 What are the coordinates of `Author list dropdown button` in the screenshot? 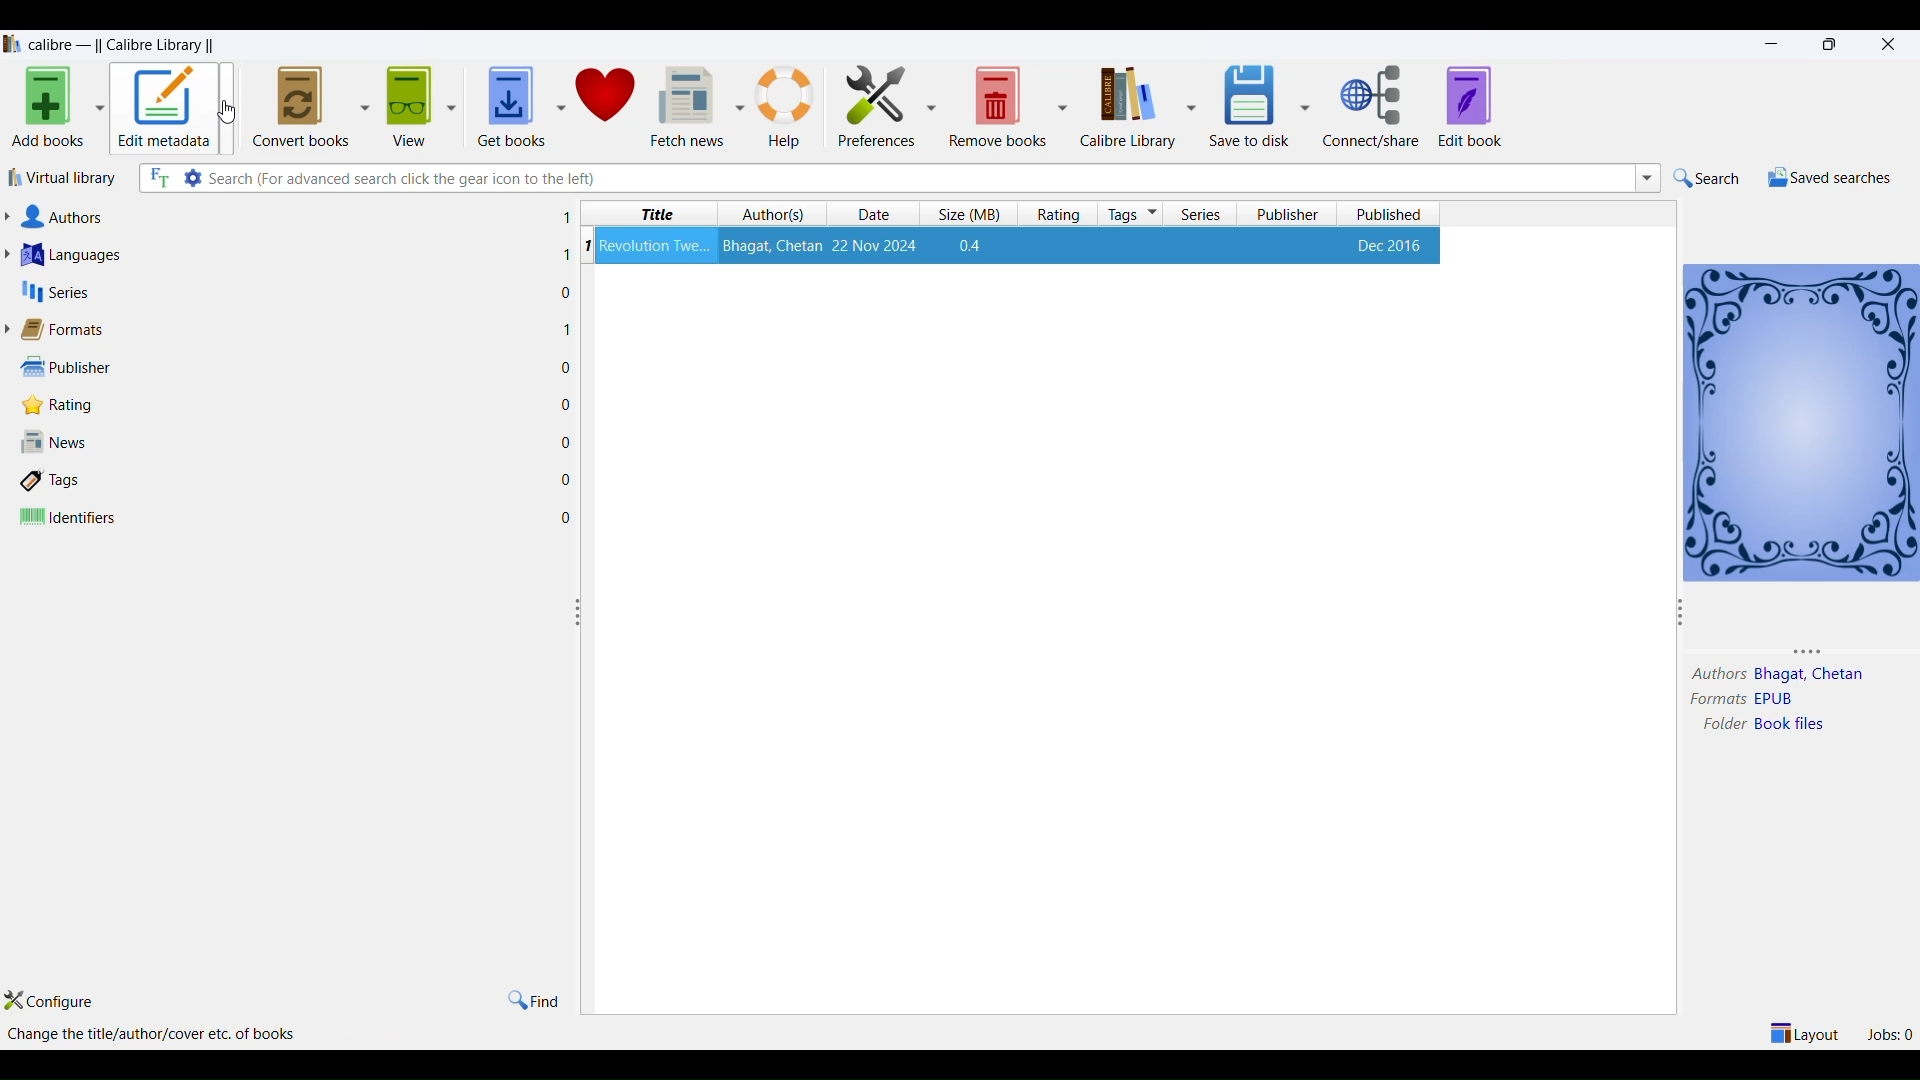 It's located at (13, 217).